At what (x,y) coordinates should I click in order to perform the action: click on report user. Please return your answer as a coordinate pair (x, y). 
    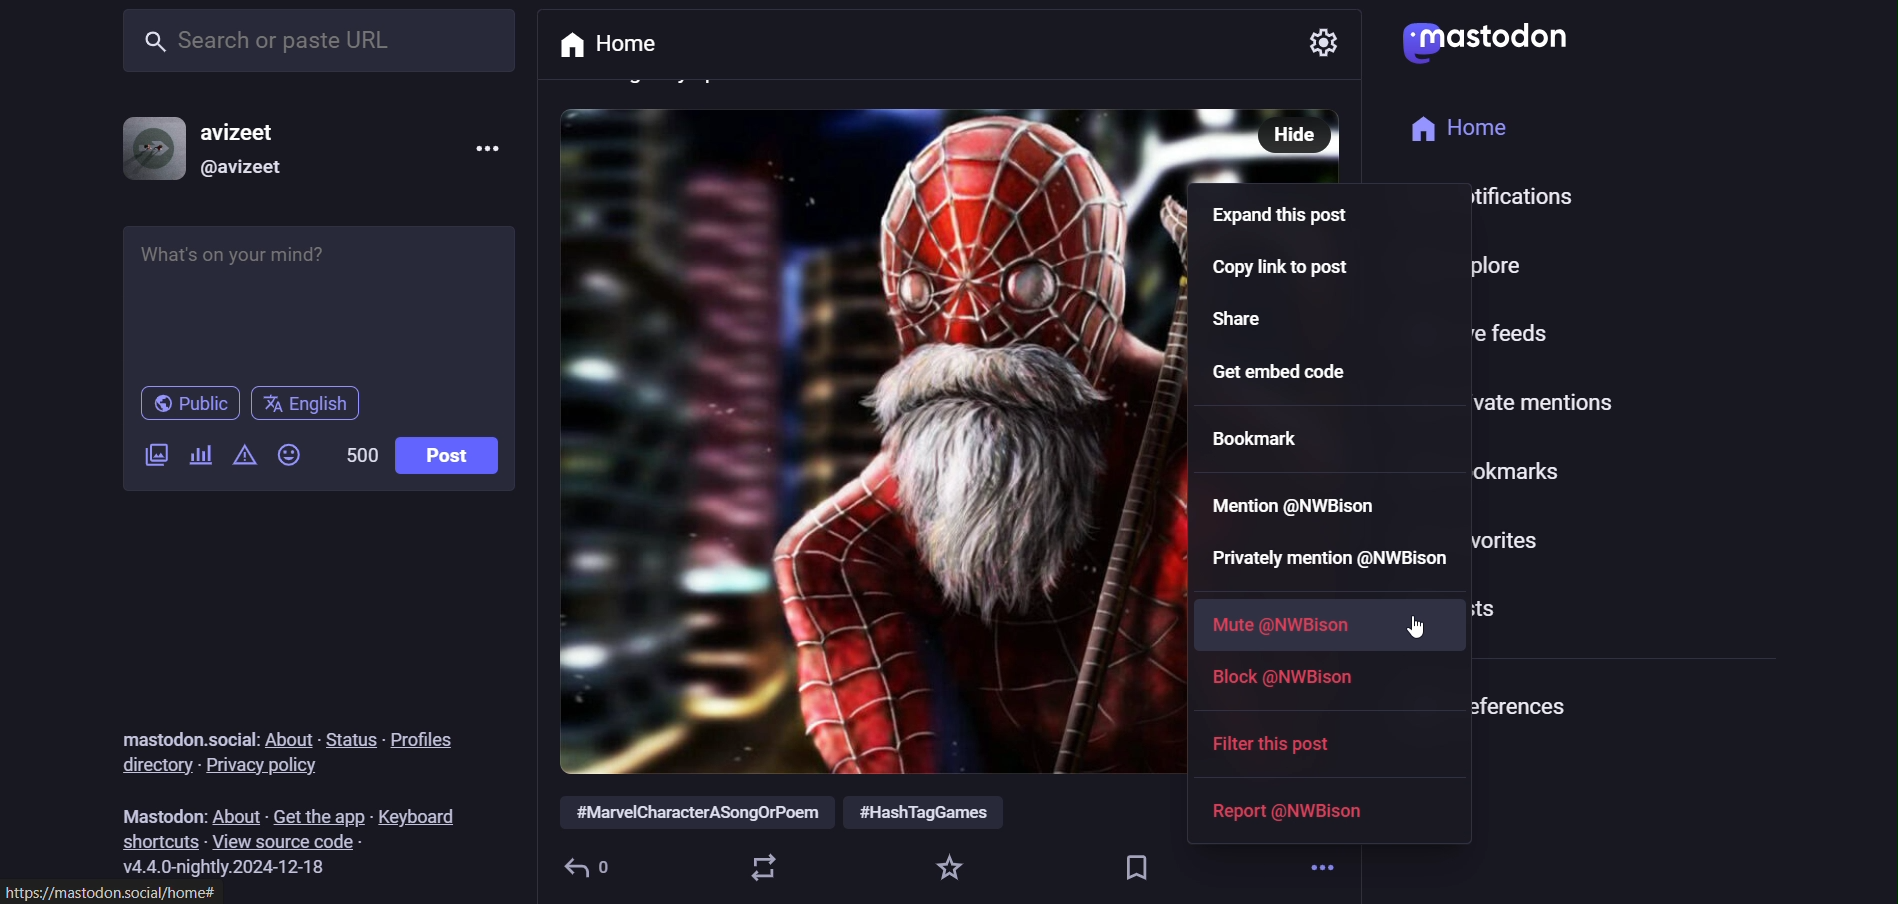
    Looking at the image, I should click on (1289, 812).